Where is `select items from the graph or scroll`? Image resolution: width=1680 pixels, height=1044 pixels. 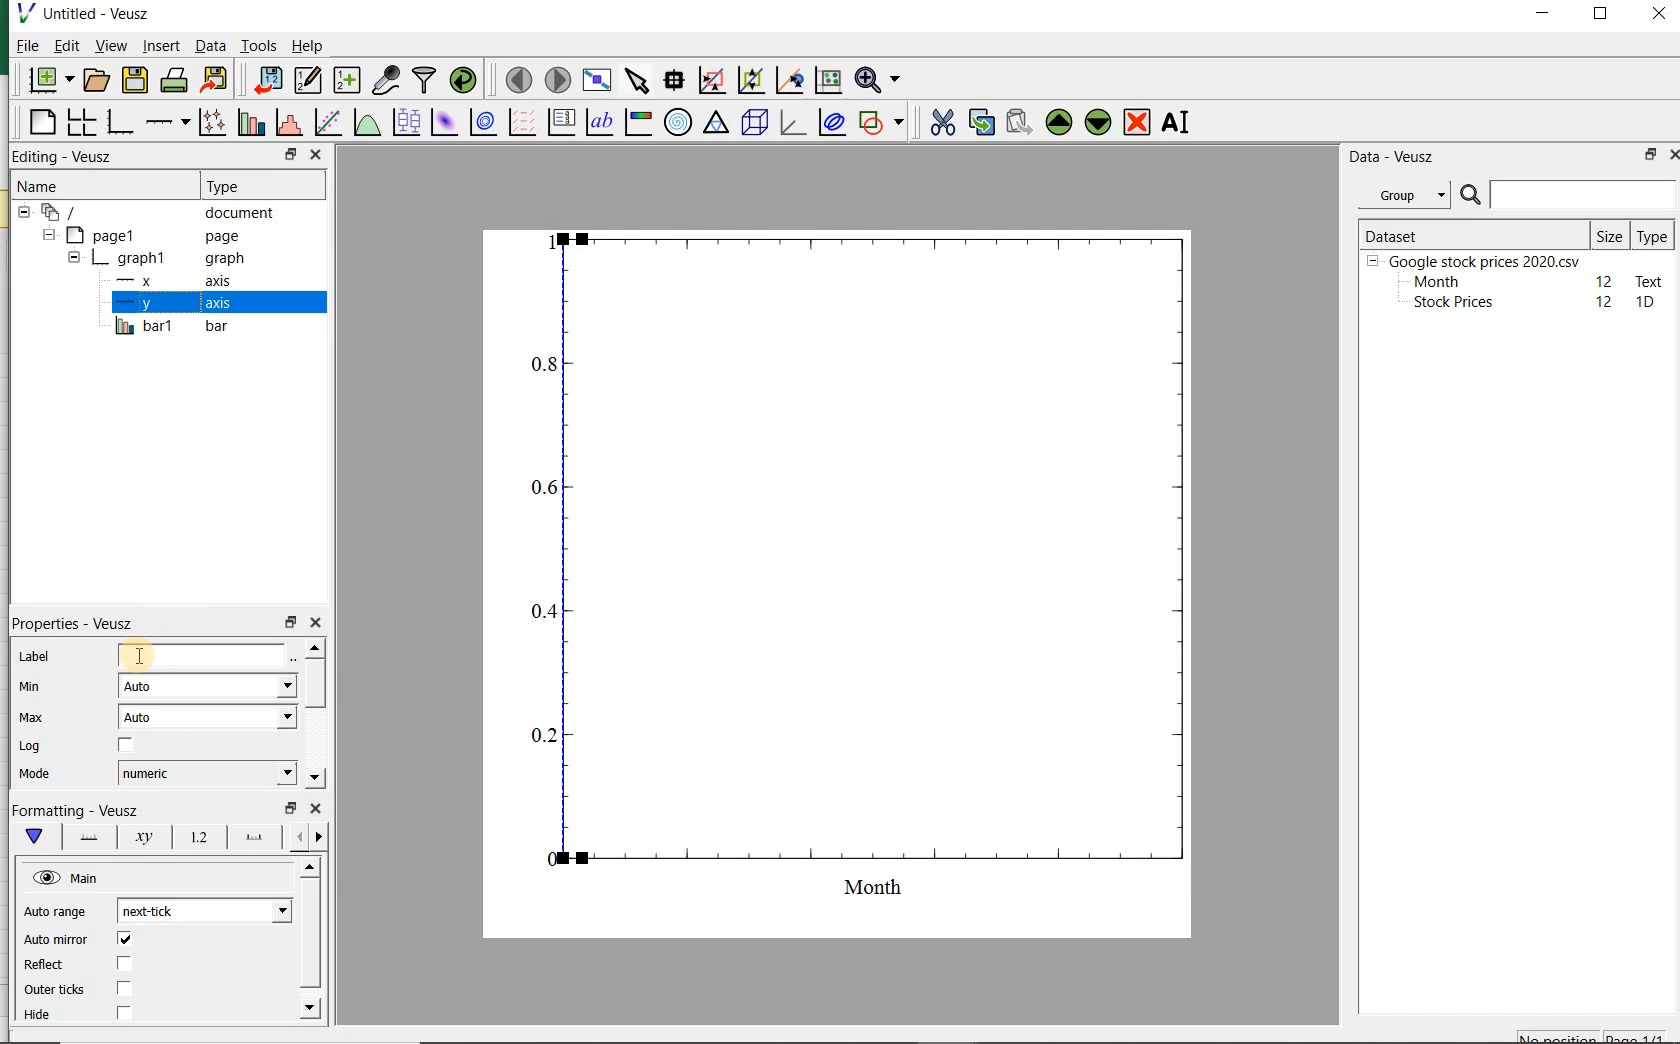
select items from the graph or scroll is located at coordinates (636, 81).